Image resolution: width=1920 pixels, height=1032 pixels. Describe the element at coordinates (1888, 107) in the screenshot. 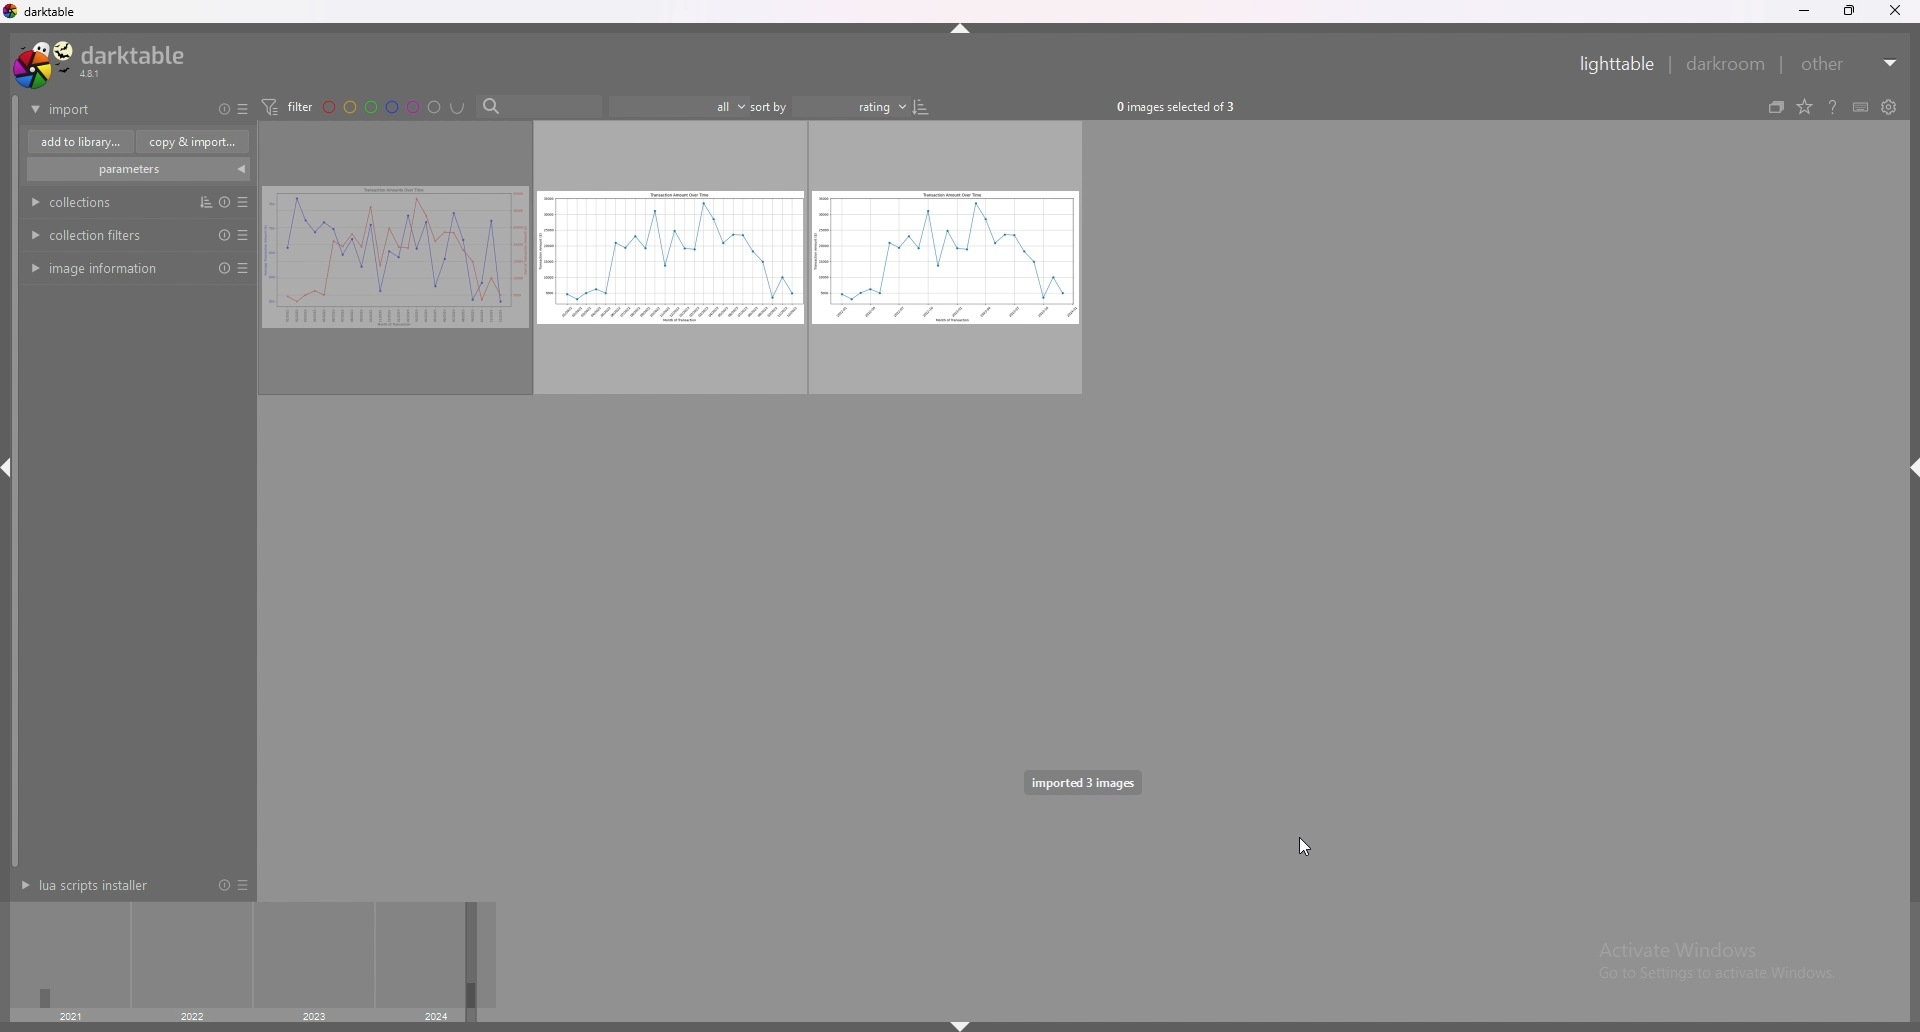

I see `show global preferences` at that location.